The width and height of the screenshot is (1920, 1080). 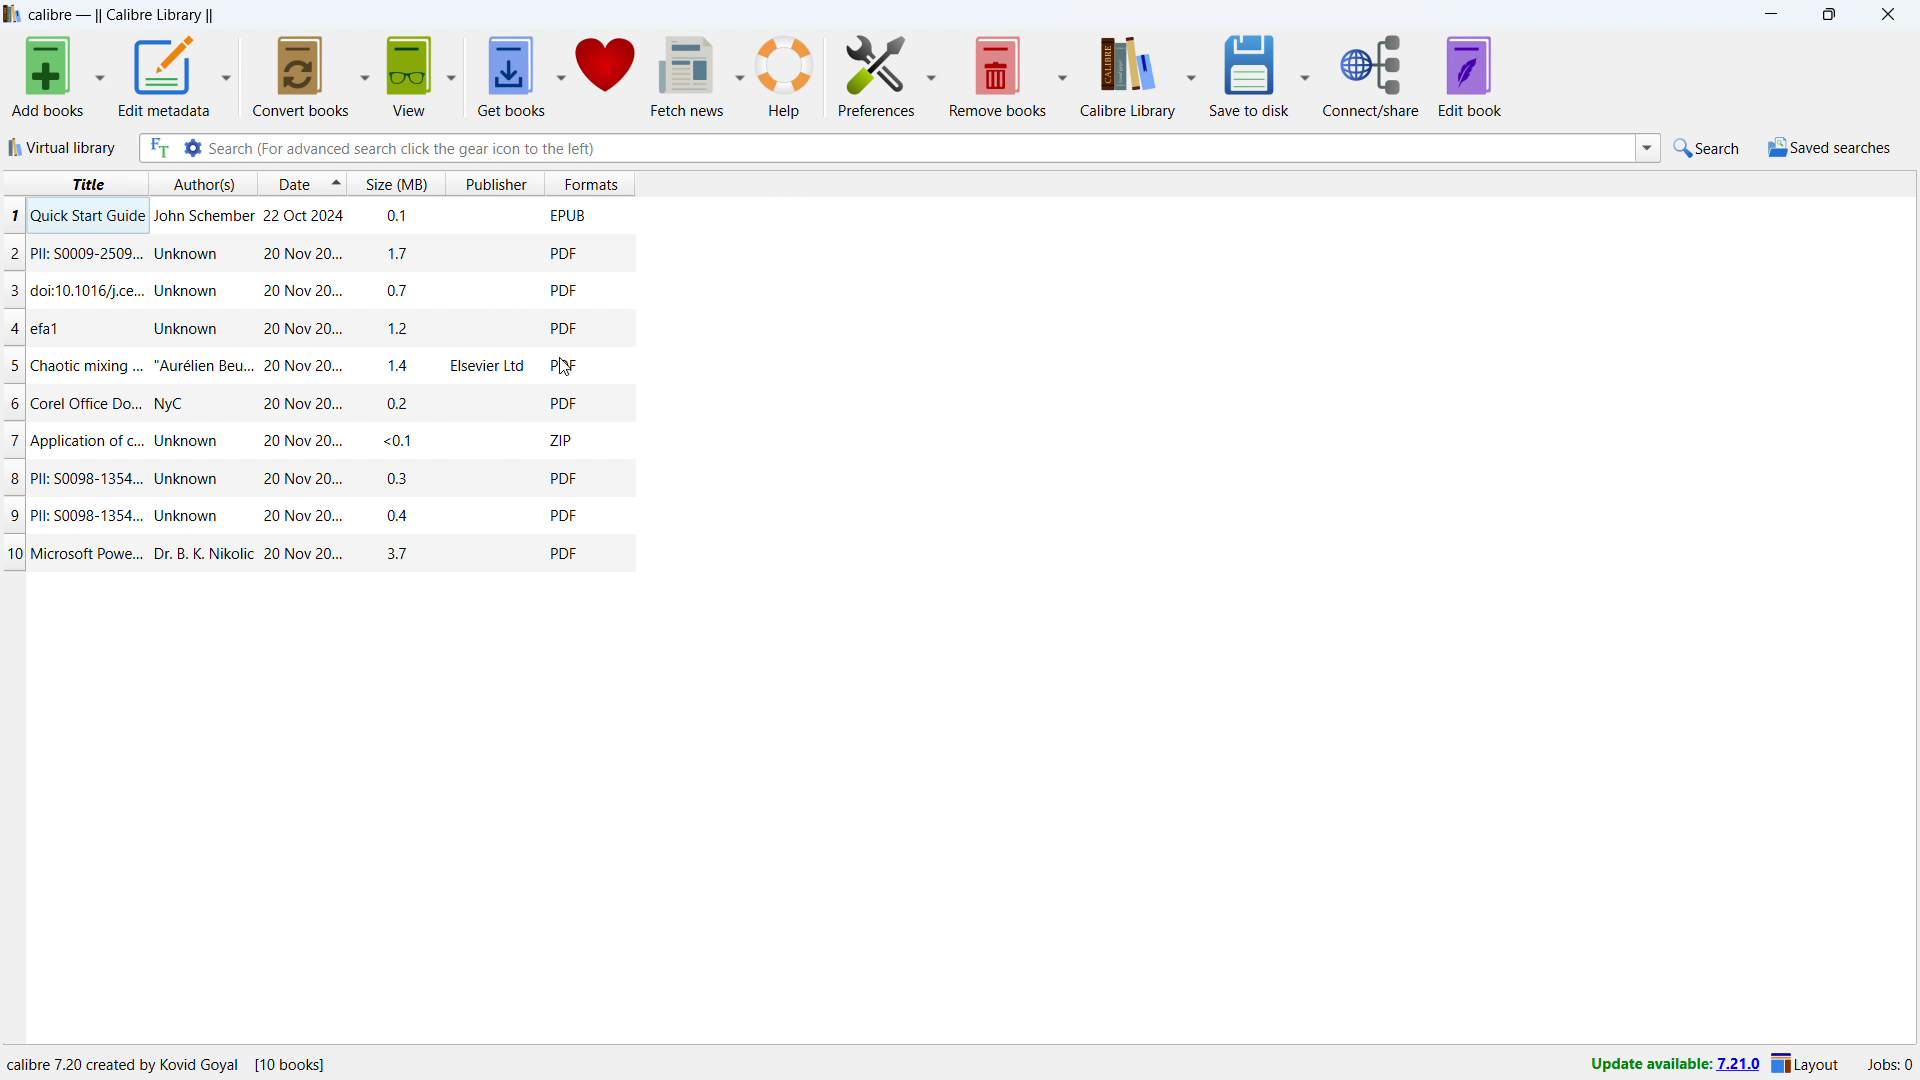 What do you see at coordinates (336, 183) in the screenshot?
I see `select sorting order` at bounding box center [336, 183].